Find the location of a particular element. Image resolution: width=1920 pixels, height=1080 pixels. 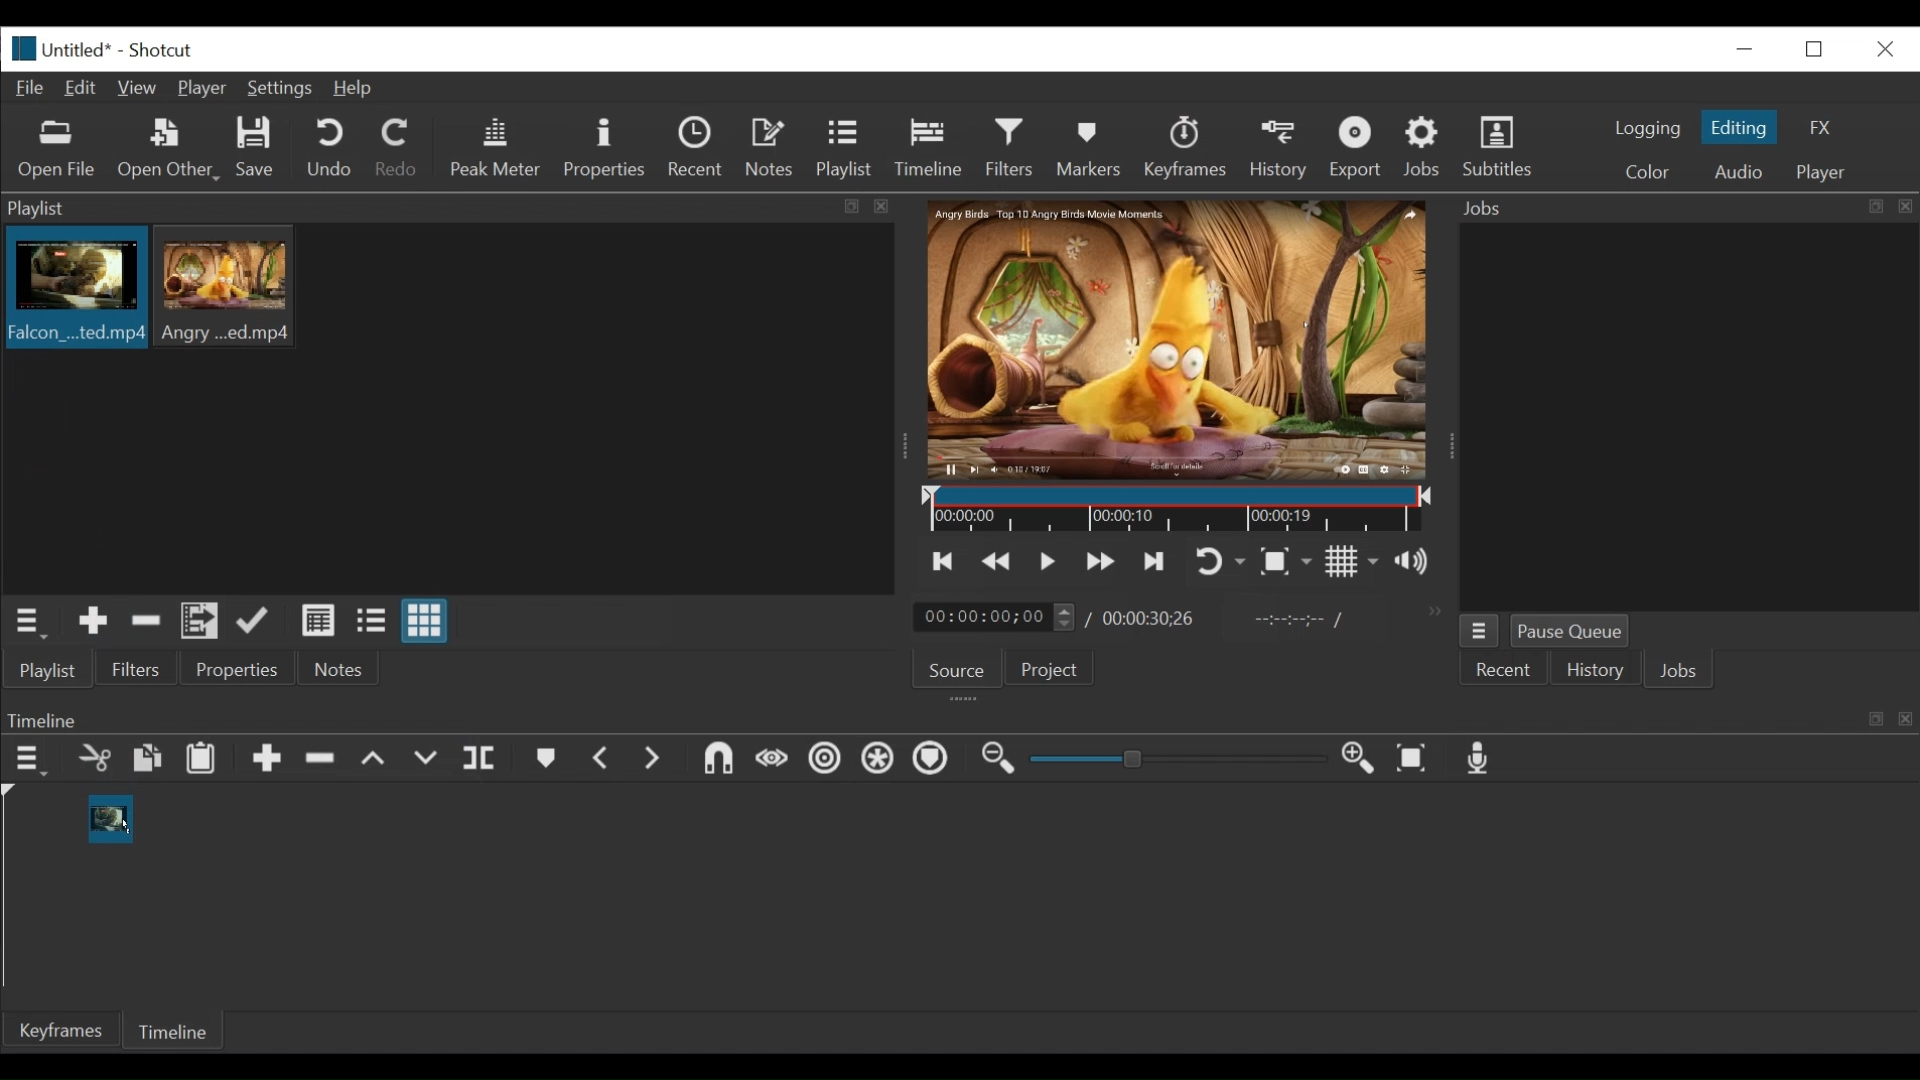

Add the source to the playlist is located at coordinates (91, 624).